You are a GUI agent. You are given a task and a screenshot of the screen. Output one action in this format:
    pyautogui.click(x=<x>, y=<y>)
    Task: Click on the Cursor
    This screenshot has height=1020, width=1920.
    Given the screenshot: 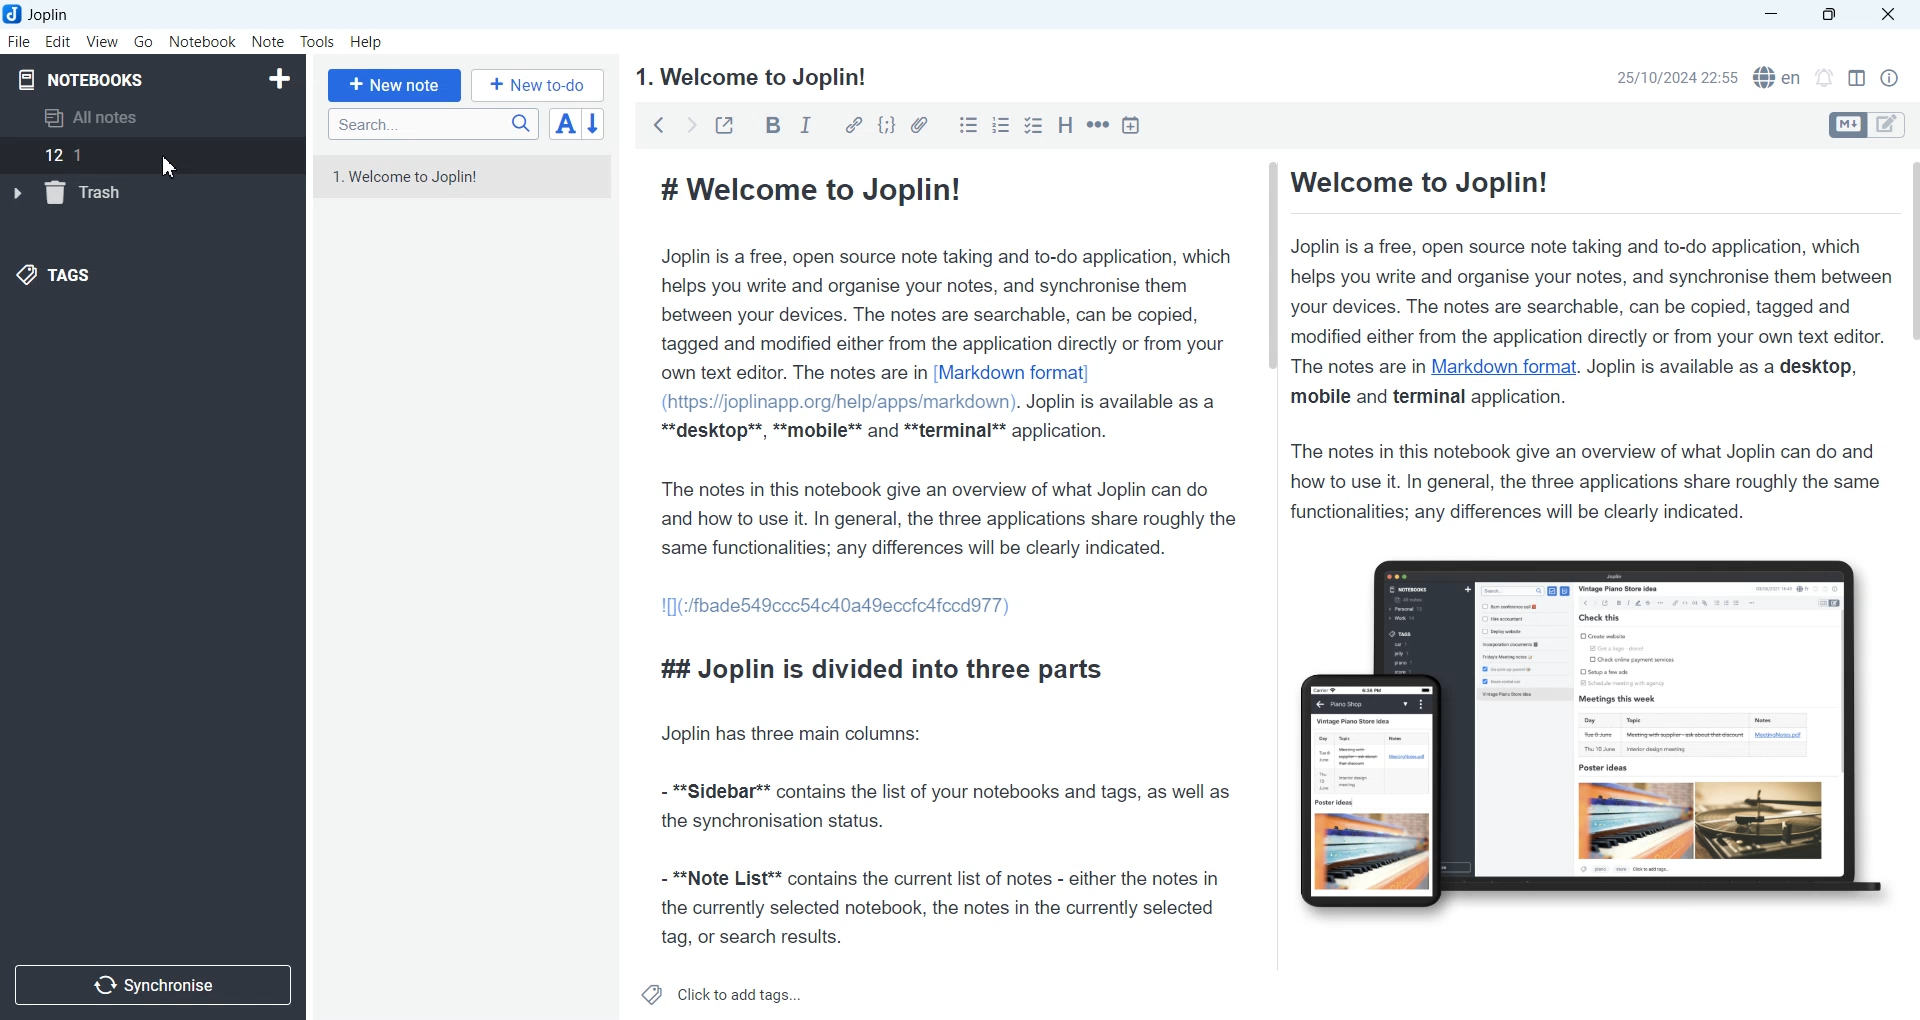 What is the action you would take?
    pyautogui.click(x=167, y=168)
    